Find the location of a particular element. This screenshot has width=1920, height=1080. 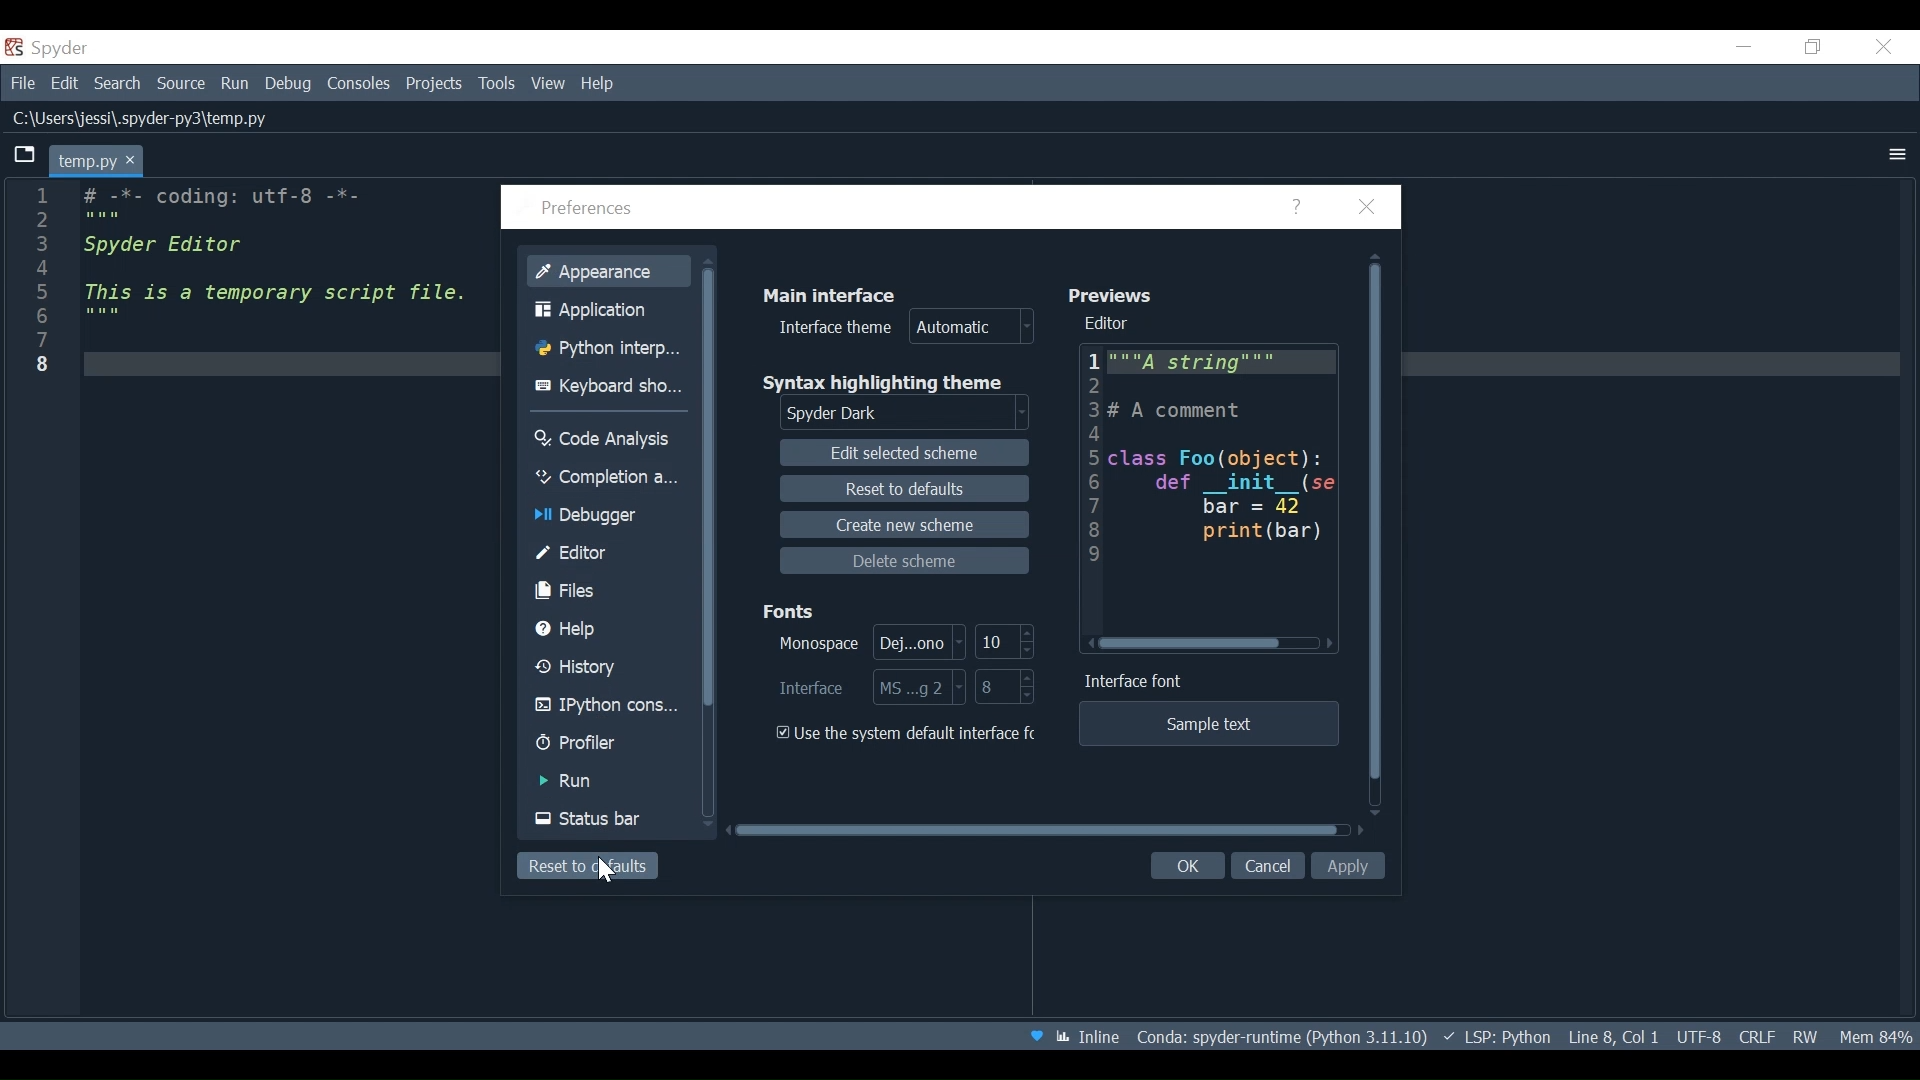

Help is located at coordinates (1299, 208).